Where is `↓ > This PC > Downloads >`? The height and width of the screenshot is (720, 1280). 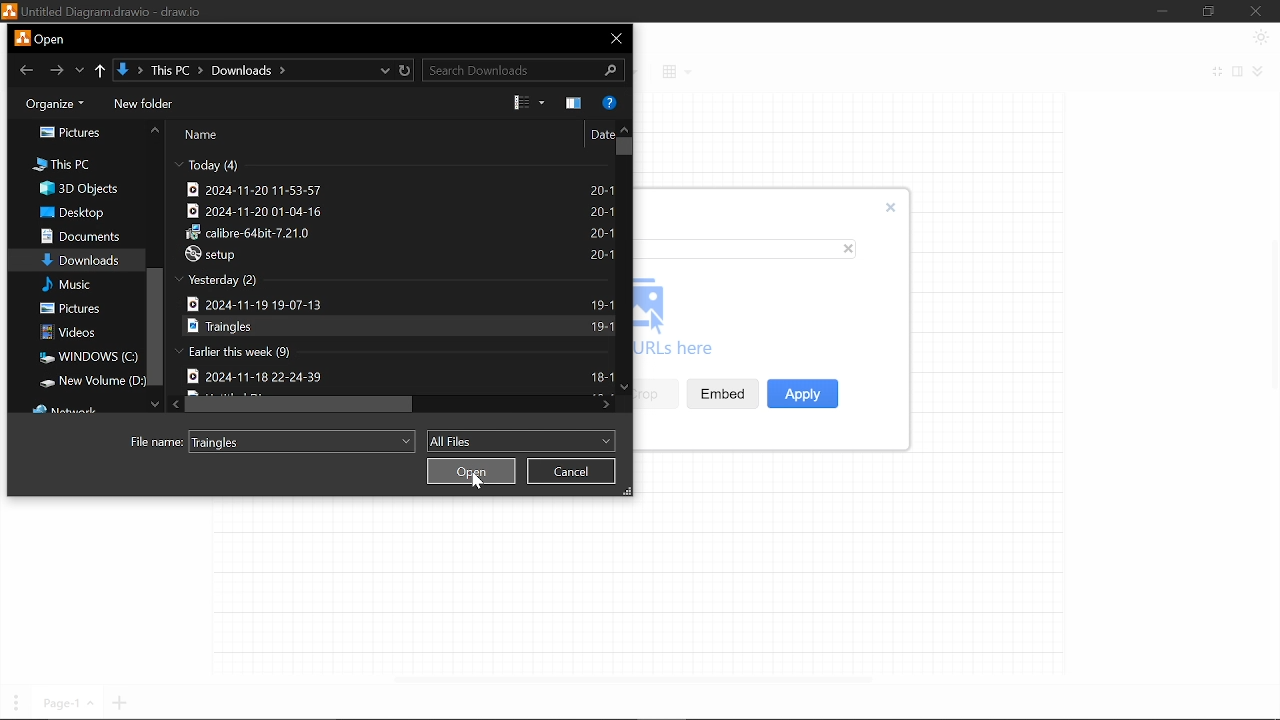
↓ > This PC > Downloads > is located at coordinates (209, 70).